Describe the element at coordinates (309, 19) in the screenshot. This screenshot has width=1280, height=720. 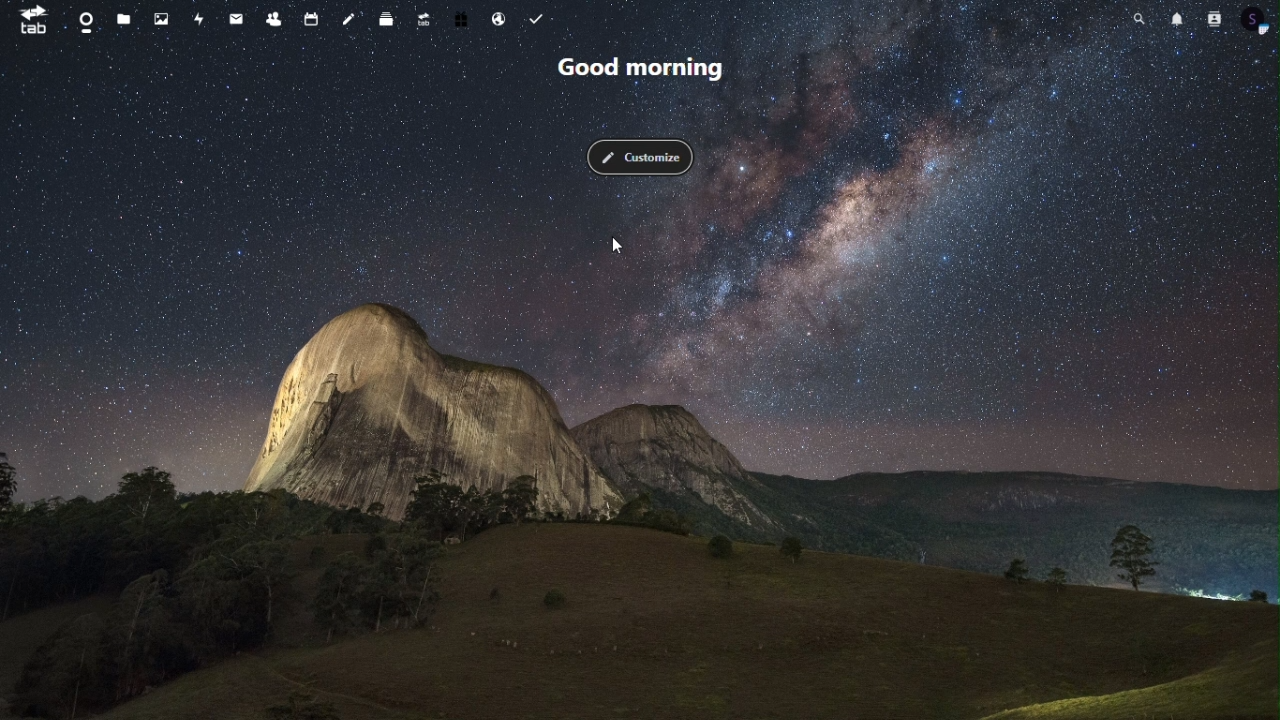
I see `calendar` at that location.